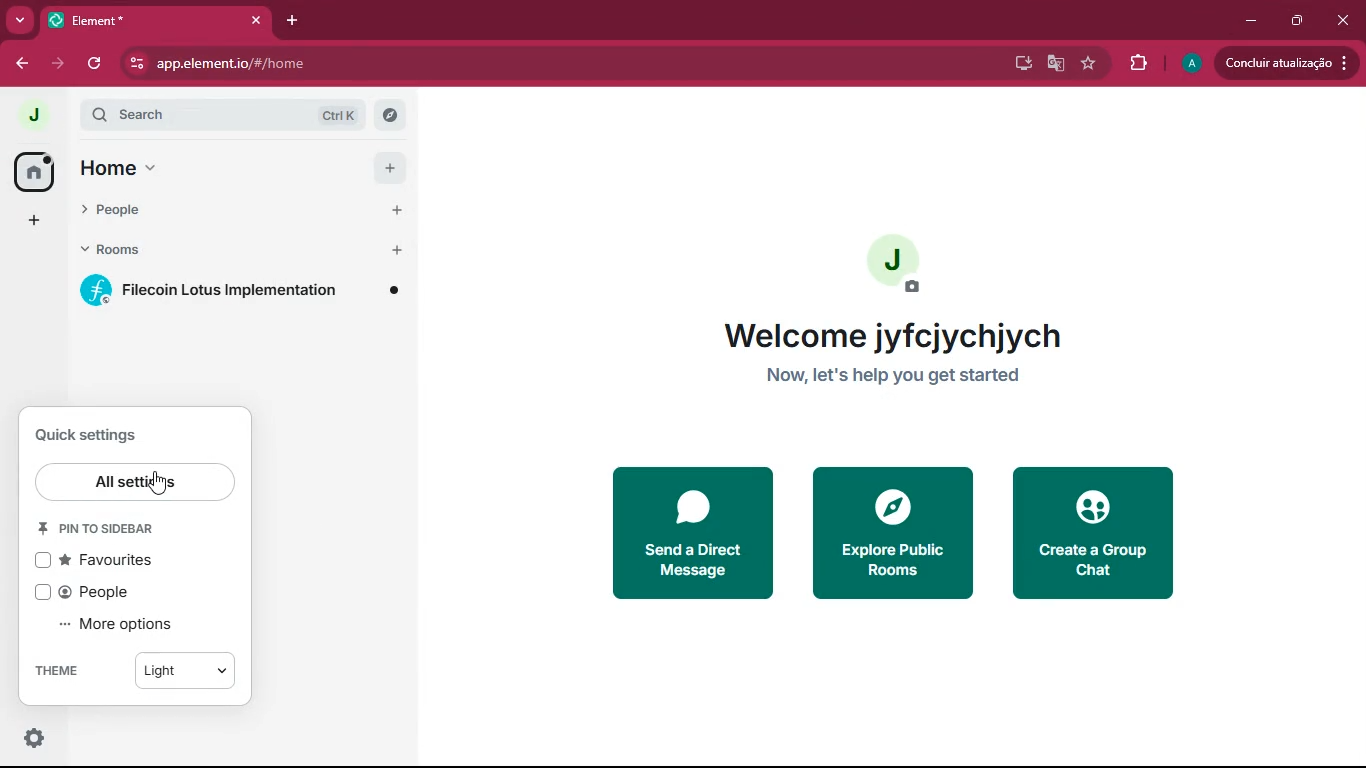 The image size is (1366, 768). I want to click on translate, so click(1057, 64).